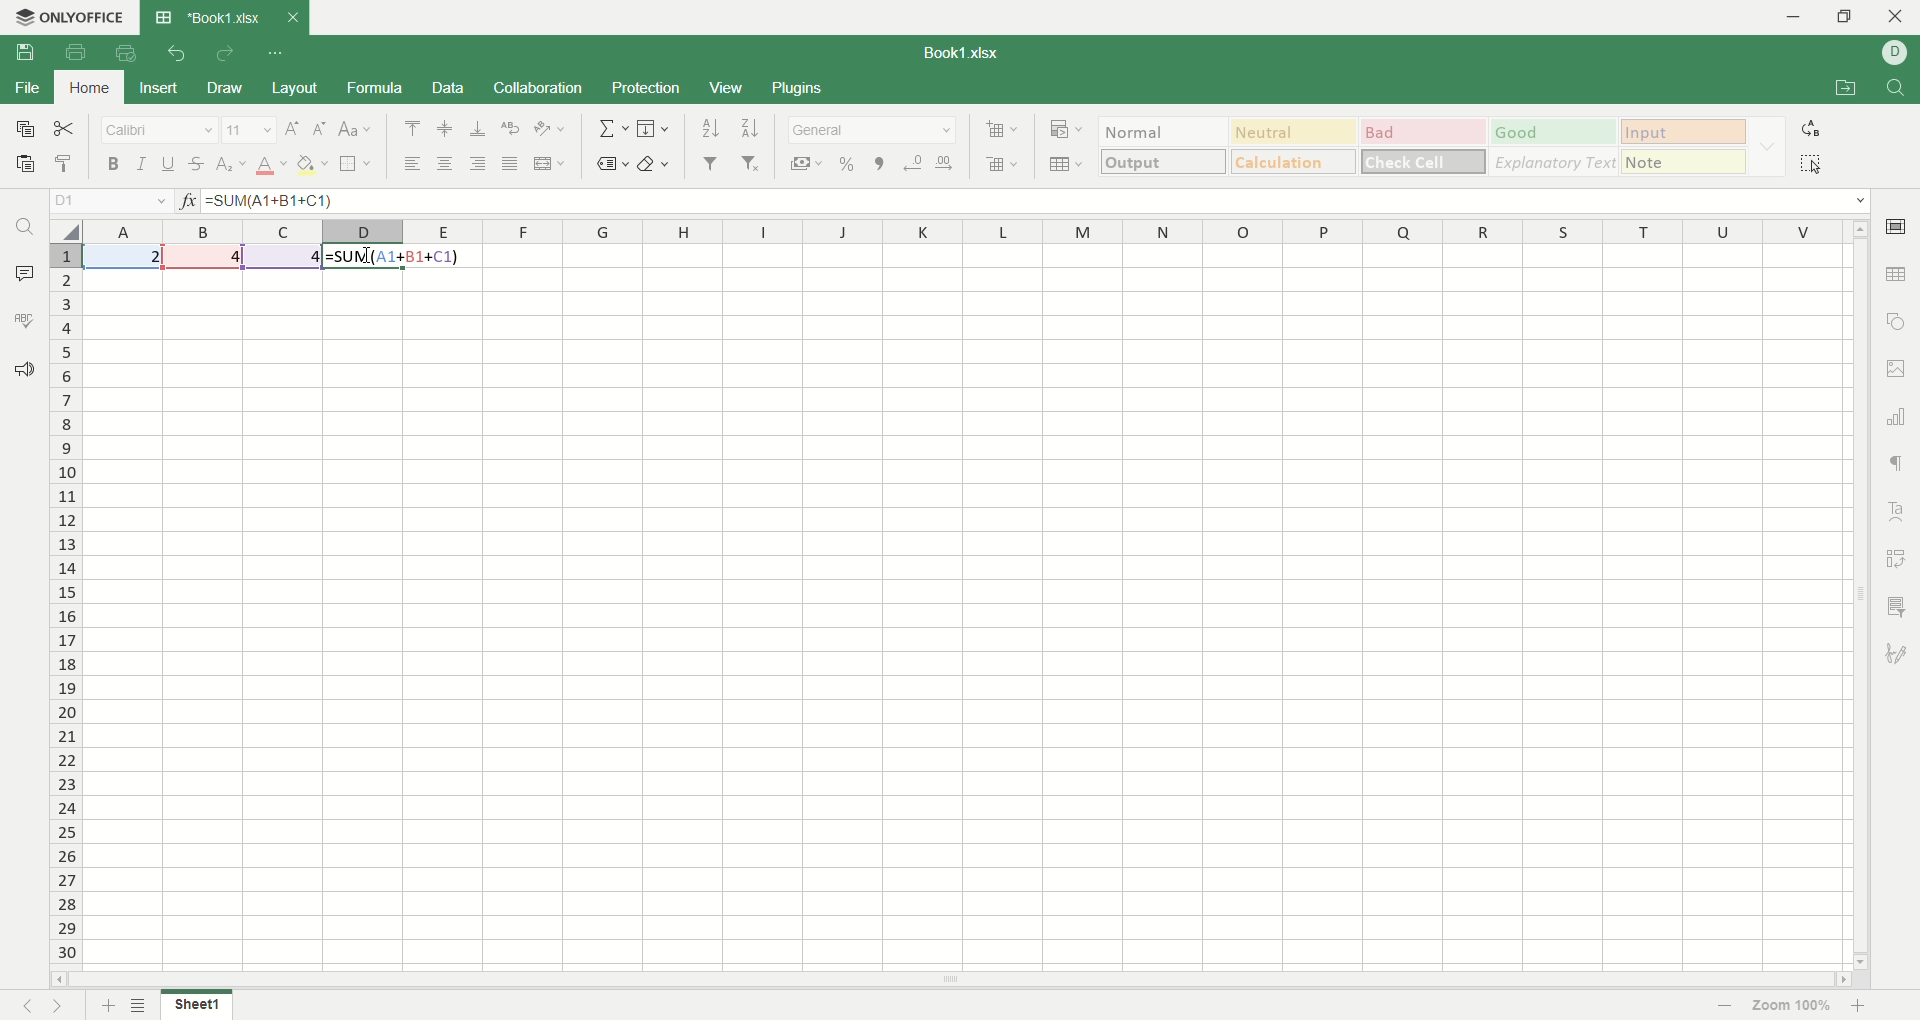 The width and height of the screenshot is (1920, 1020). Describe the element at coordinates (551, 162) in the screenshot. I see `merge and center` at that location.